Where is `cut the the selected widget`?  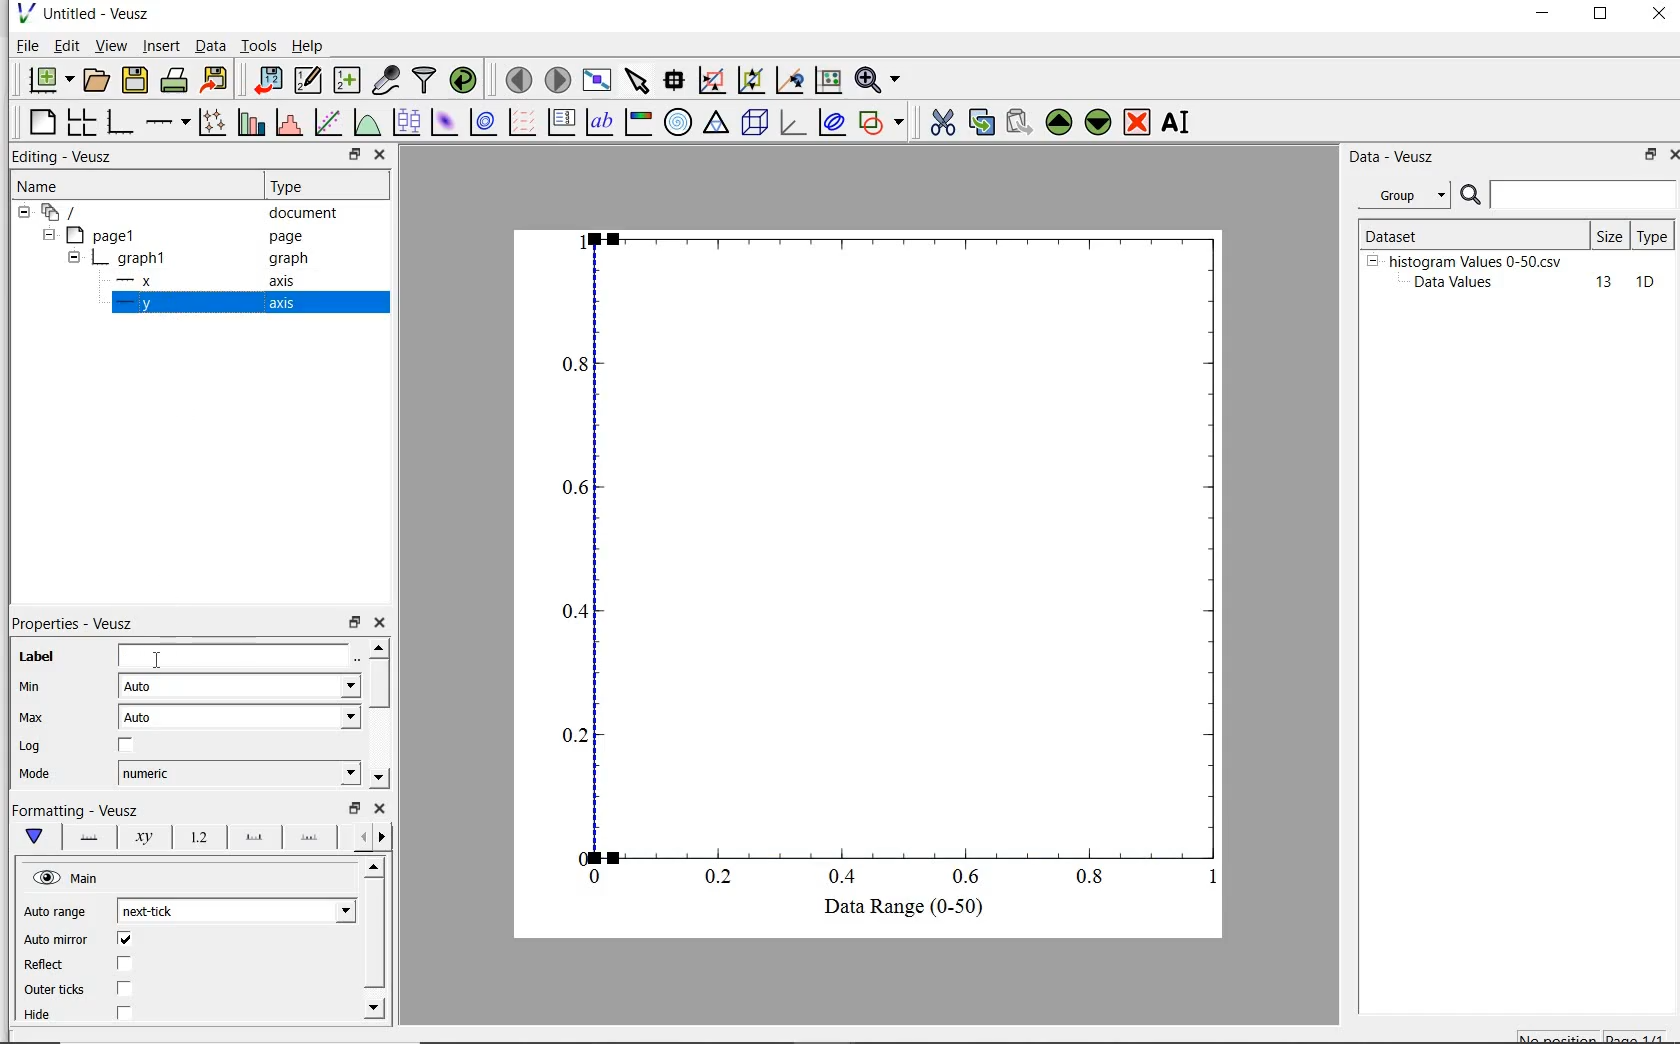 cut the the selected widget is located at coordinates (940, 125).